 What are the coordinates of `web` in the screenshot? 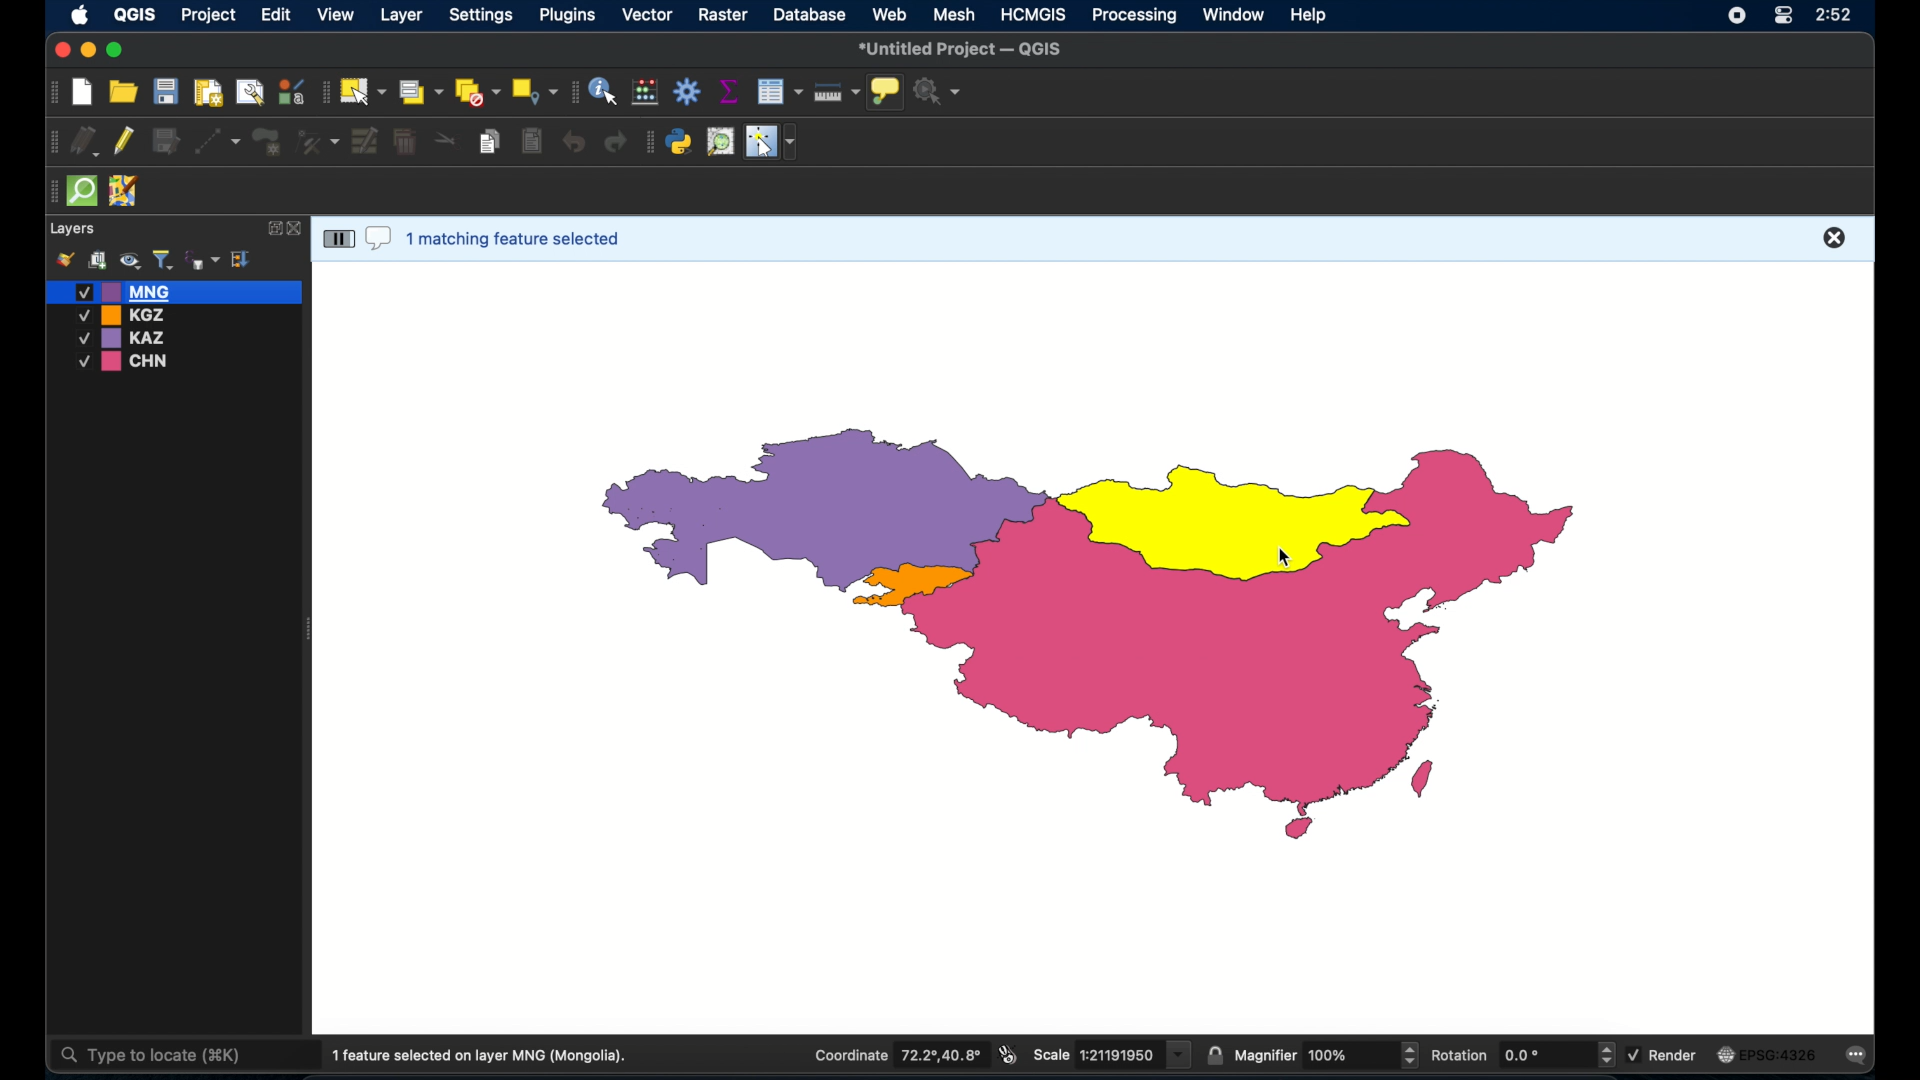 It's located at (890, 14).